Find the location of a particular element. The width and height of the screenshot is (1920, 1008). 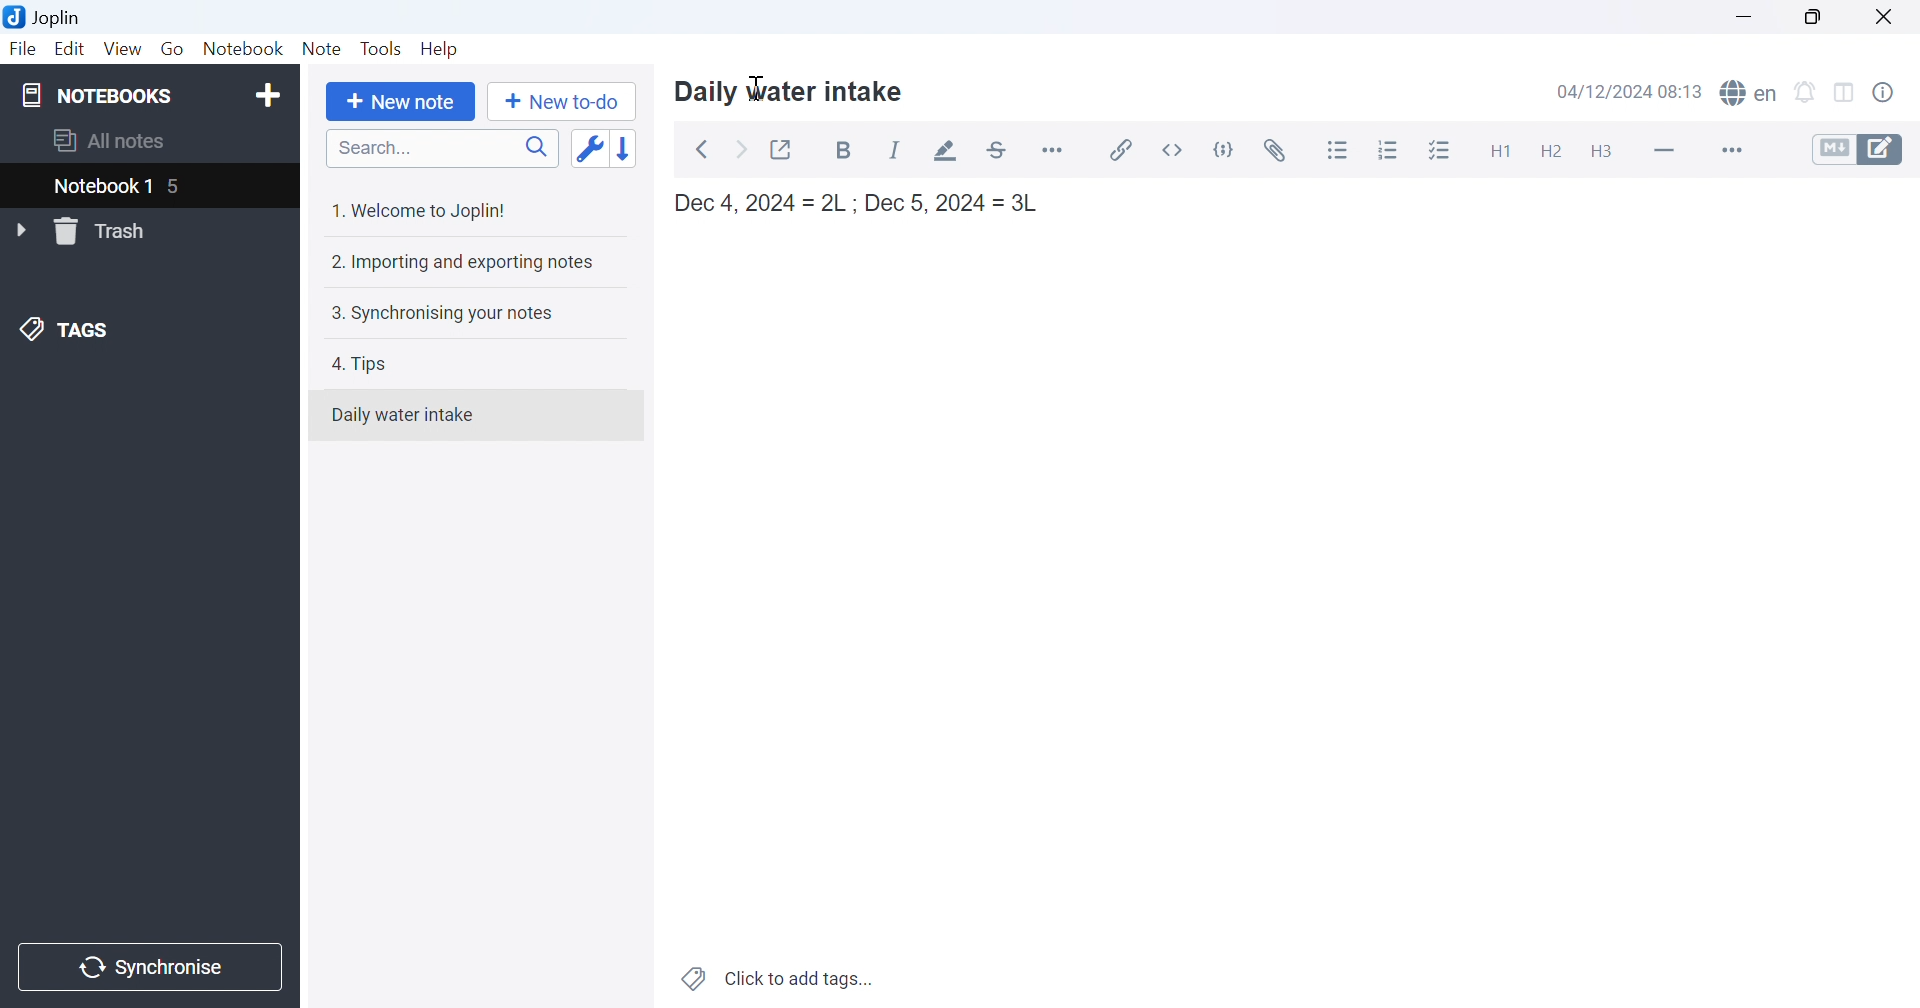

Go is located at coordinates (175, 50).